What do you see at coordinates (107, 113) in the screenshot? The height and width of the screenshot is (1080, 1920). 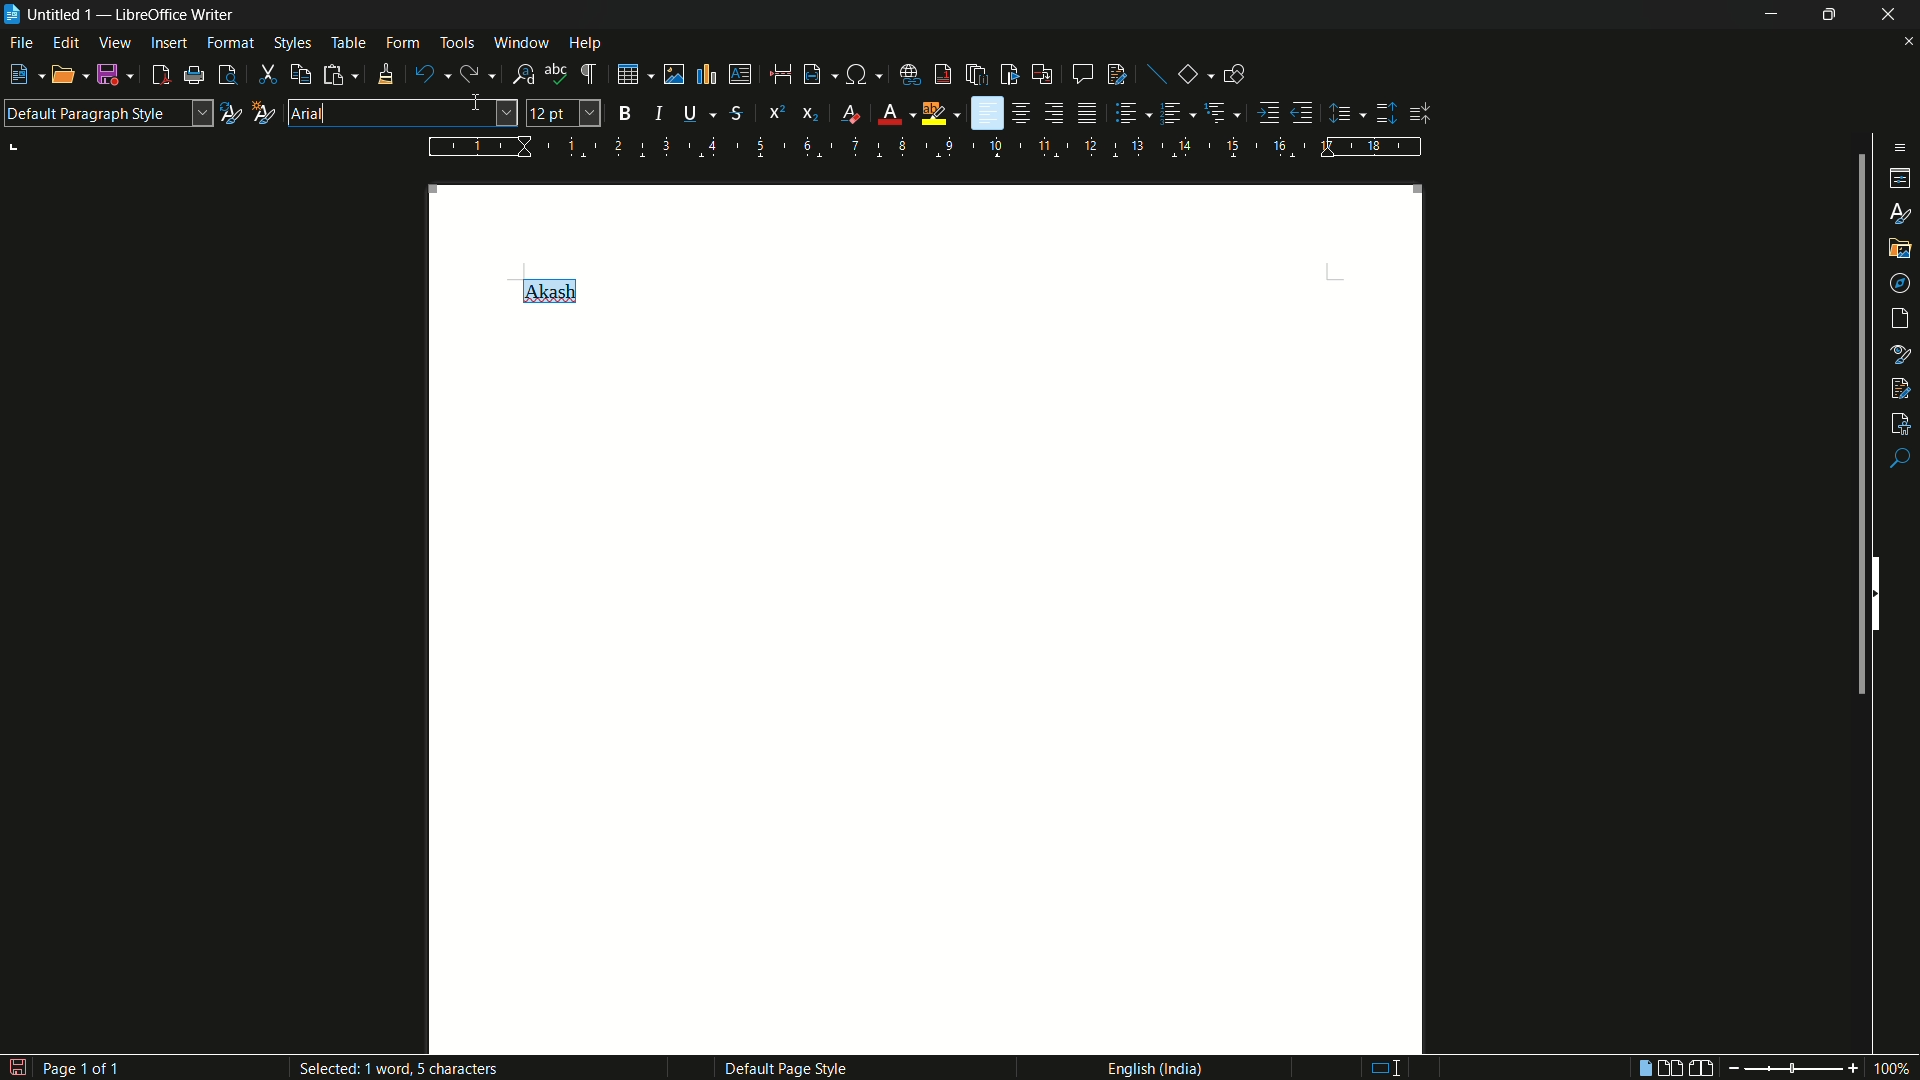 I see `paragraph style` at bounding box center [107, 113].